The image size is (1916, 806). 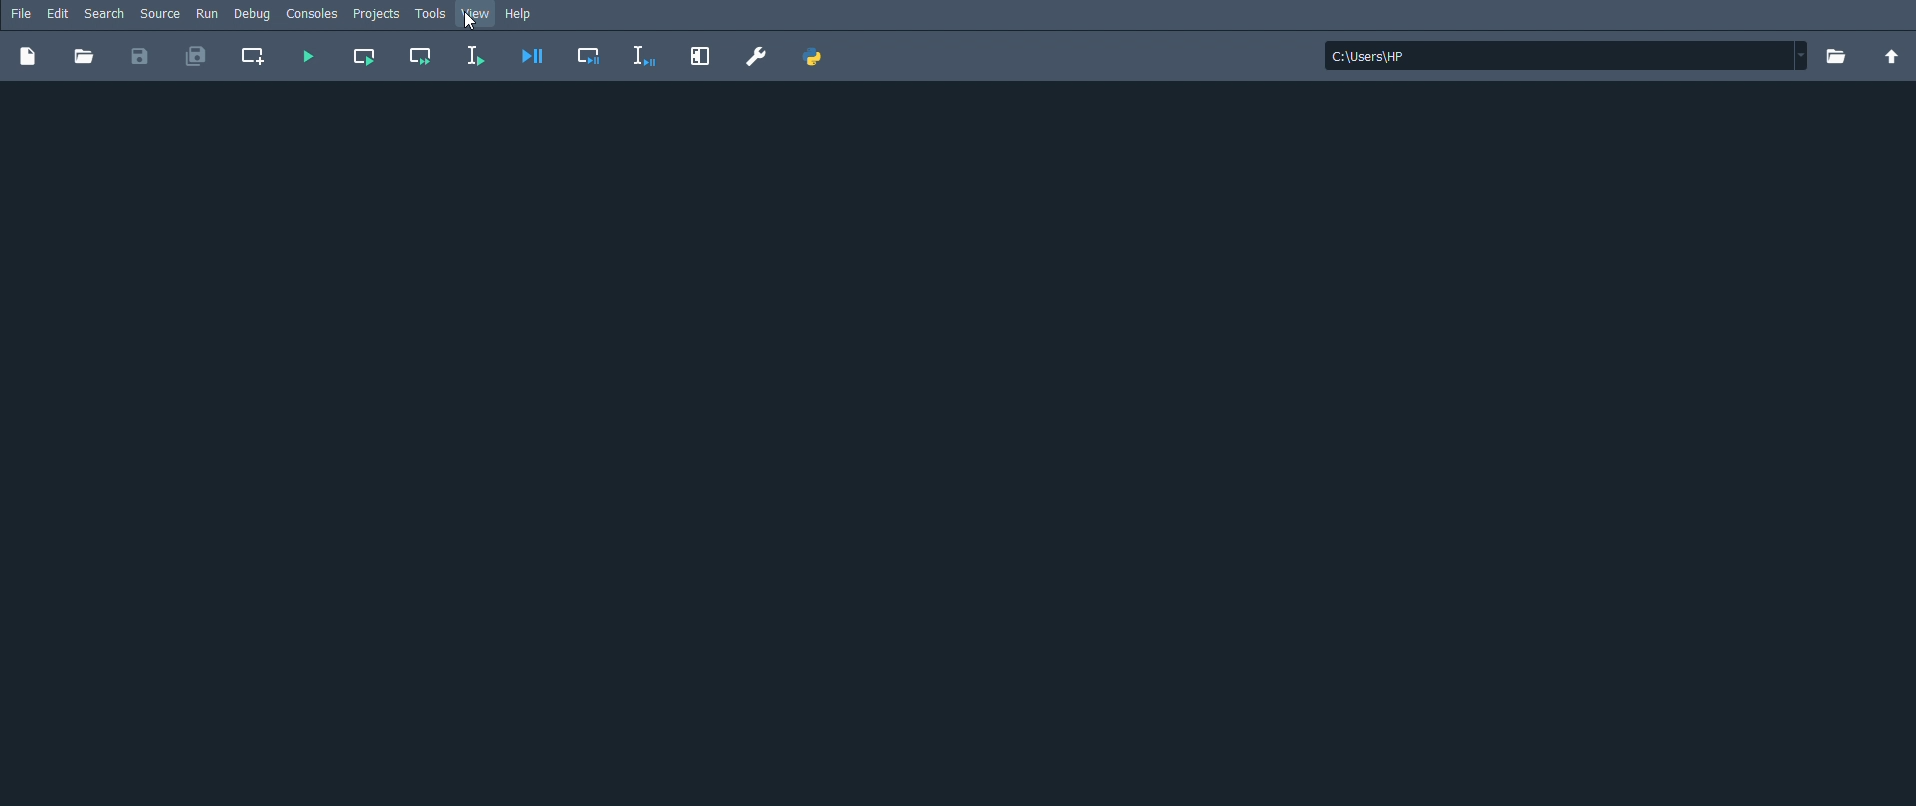 What do you see at coordinates (816, 57) in the screenshot?
I see `PYTHONPATH manager` at bounding box center [816, 57].